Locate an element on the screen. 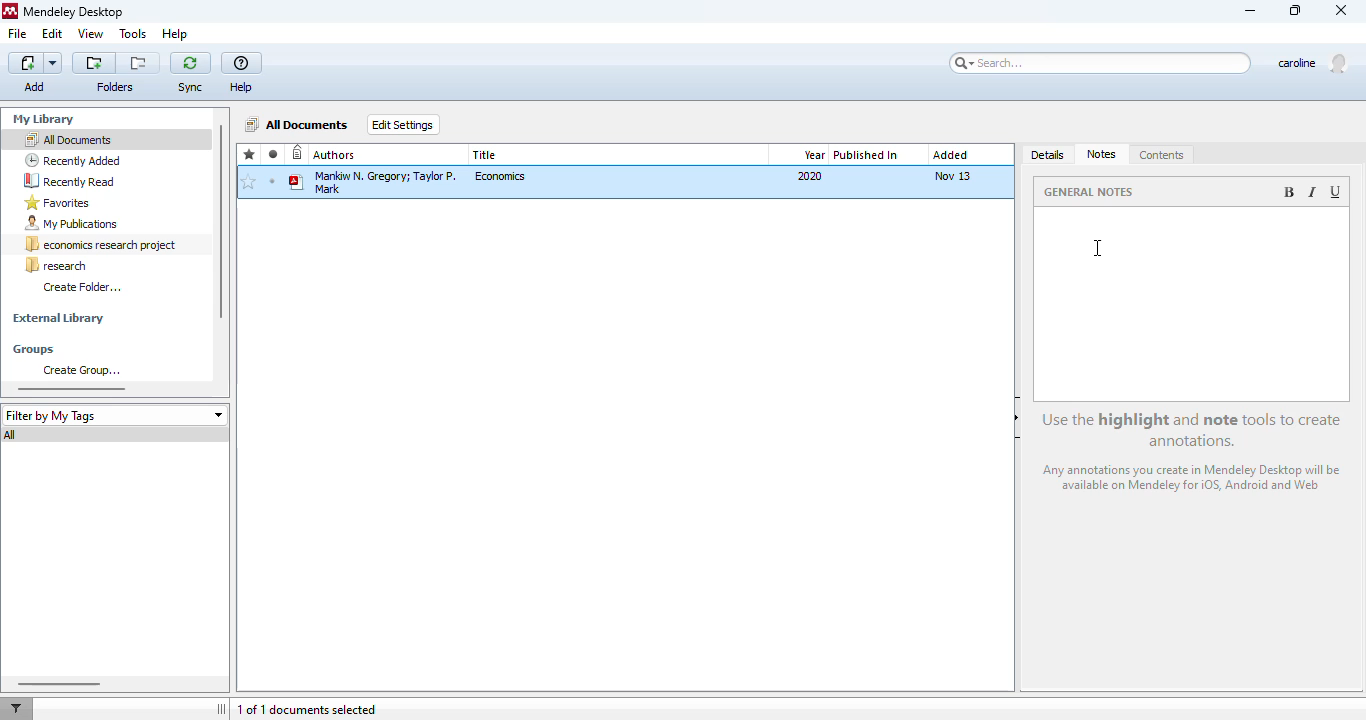 The image size is (1366, 720). general notes is located at coordinates (1092, 191).